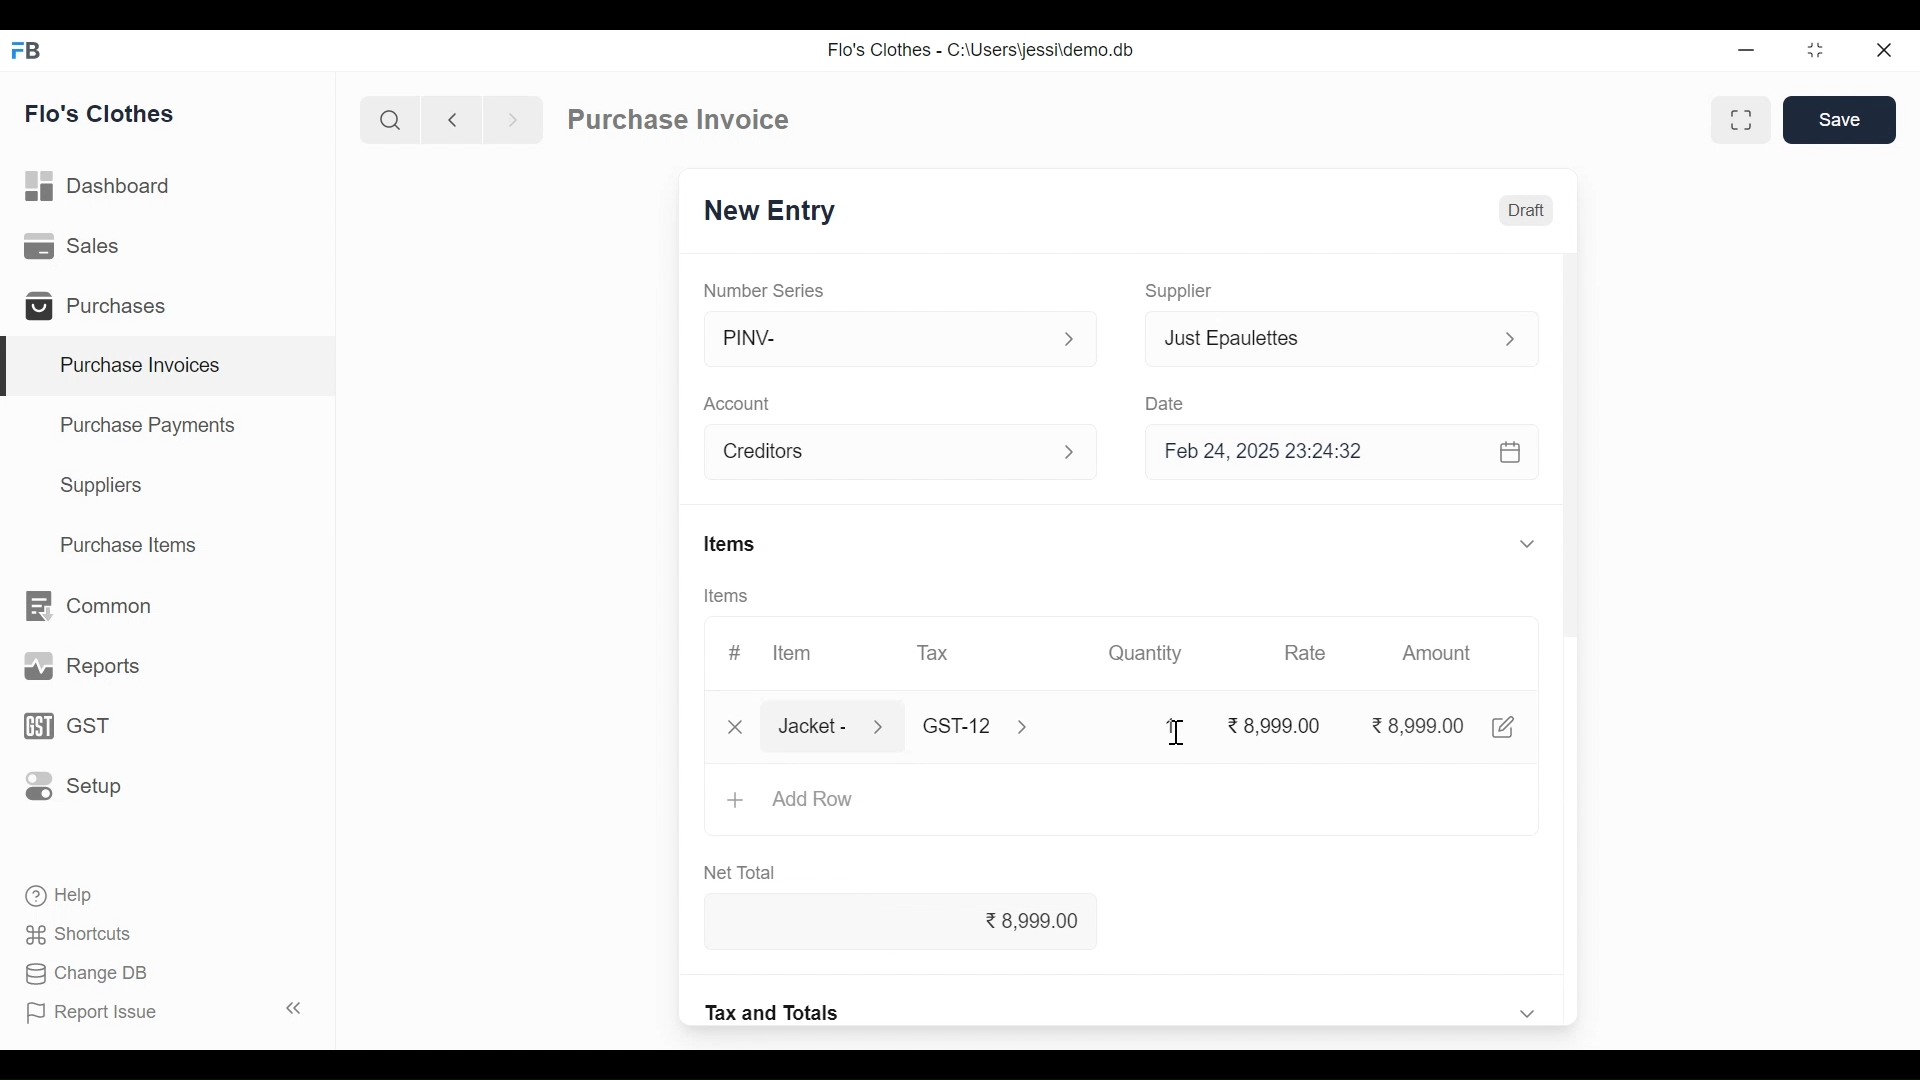 The height and width of the screenshot is (1080, 1920). I want to click on Draft, so click(1526, 209).